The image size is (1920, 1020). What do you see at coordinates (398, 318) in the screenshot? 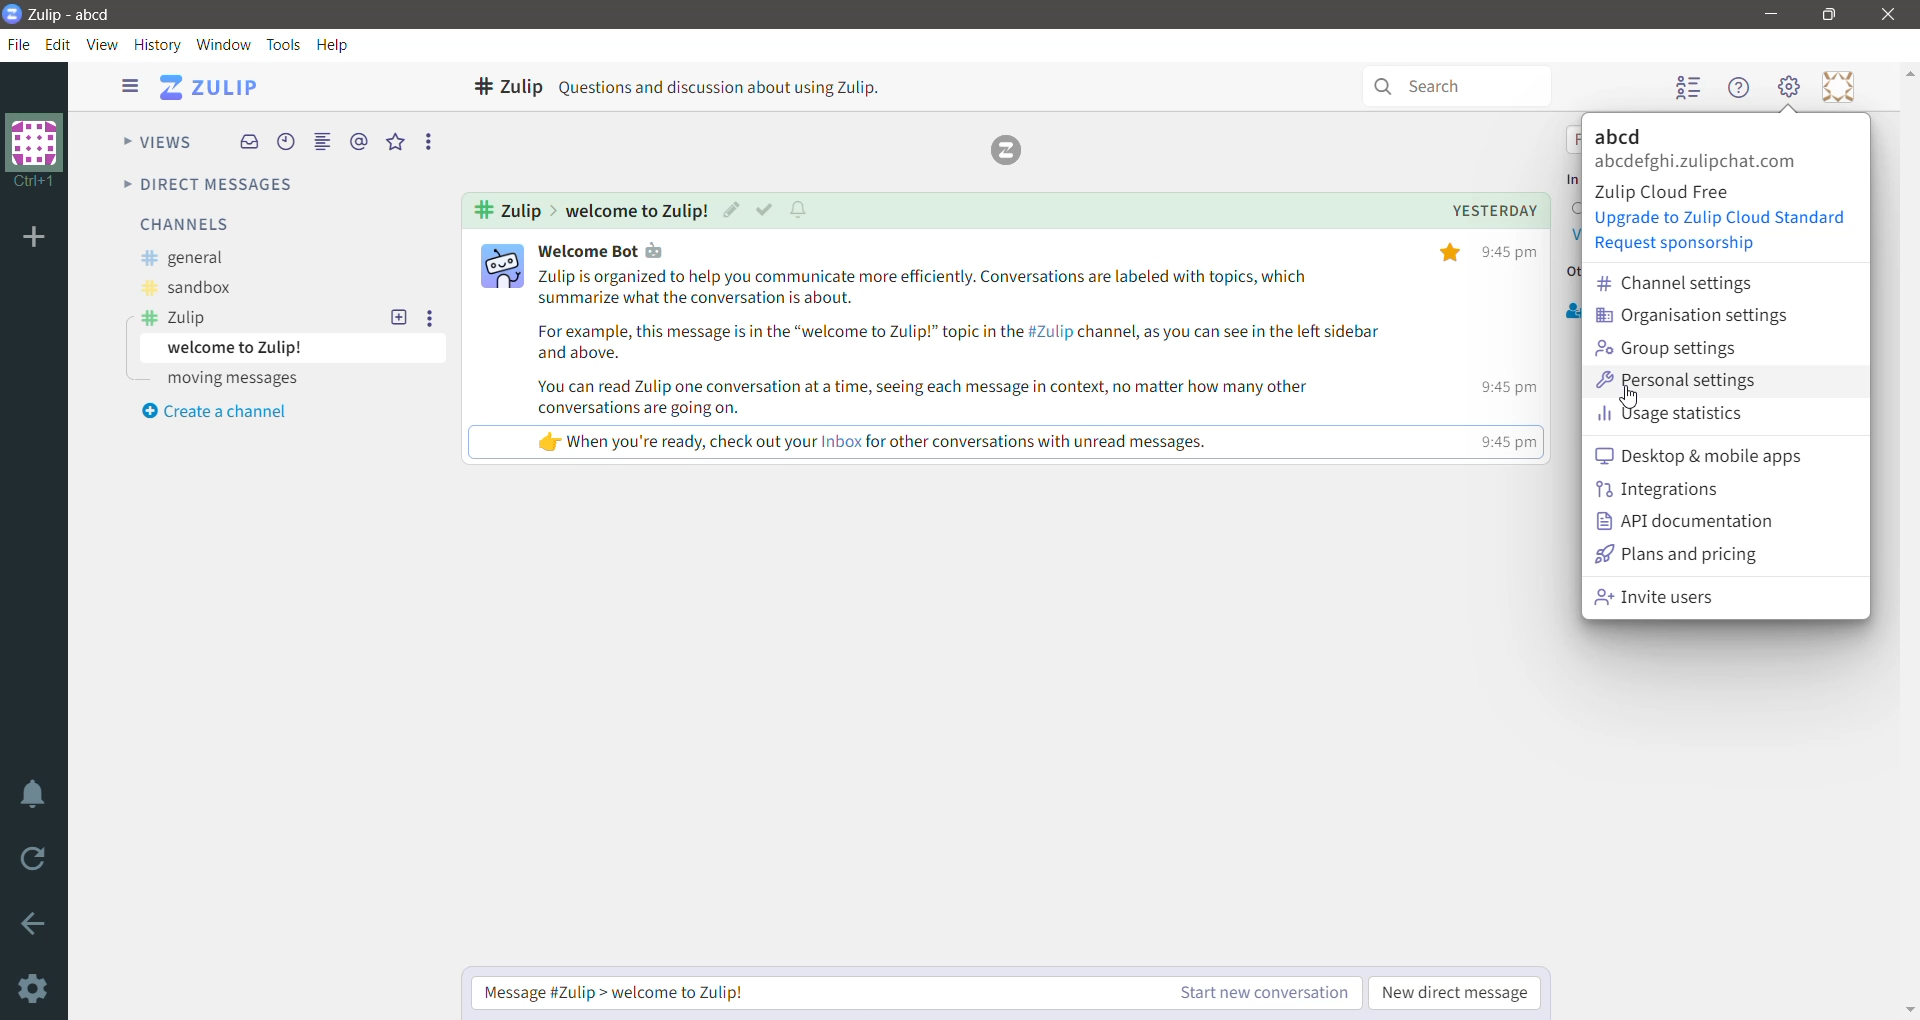
I see `New topic` at bounding box center [398, 318].